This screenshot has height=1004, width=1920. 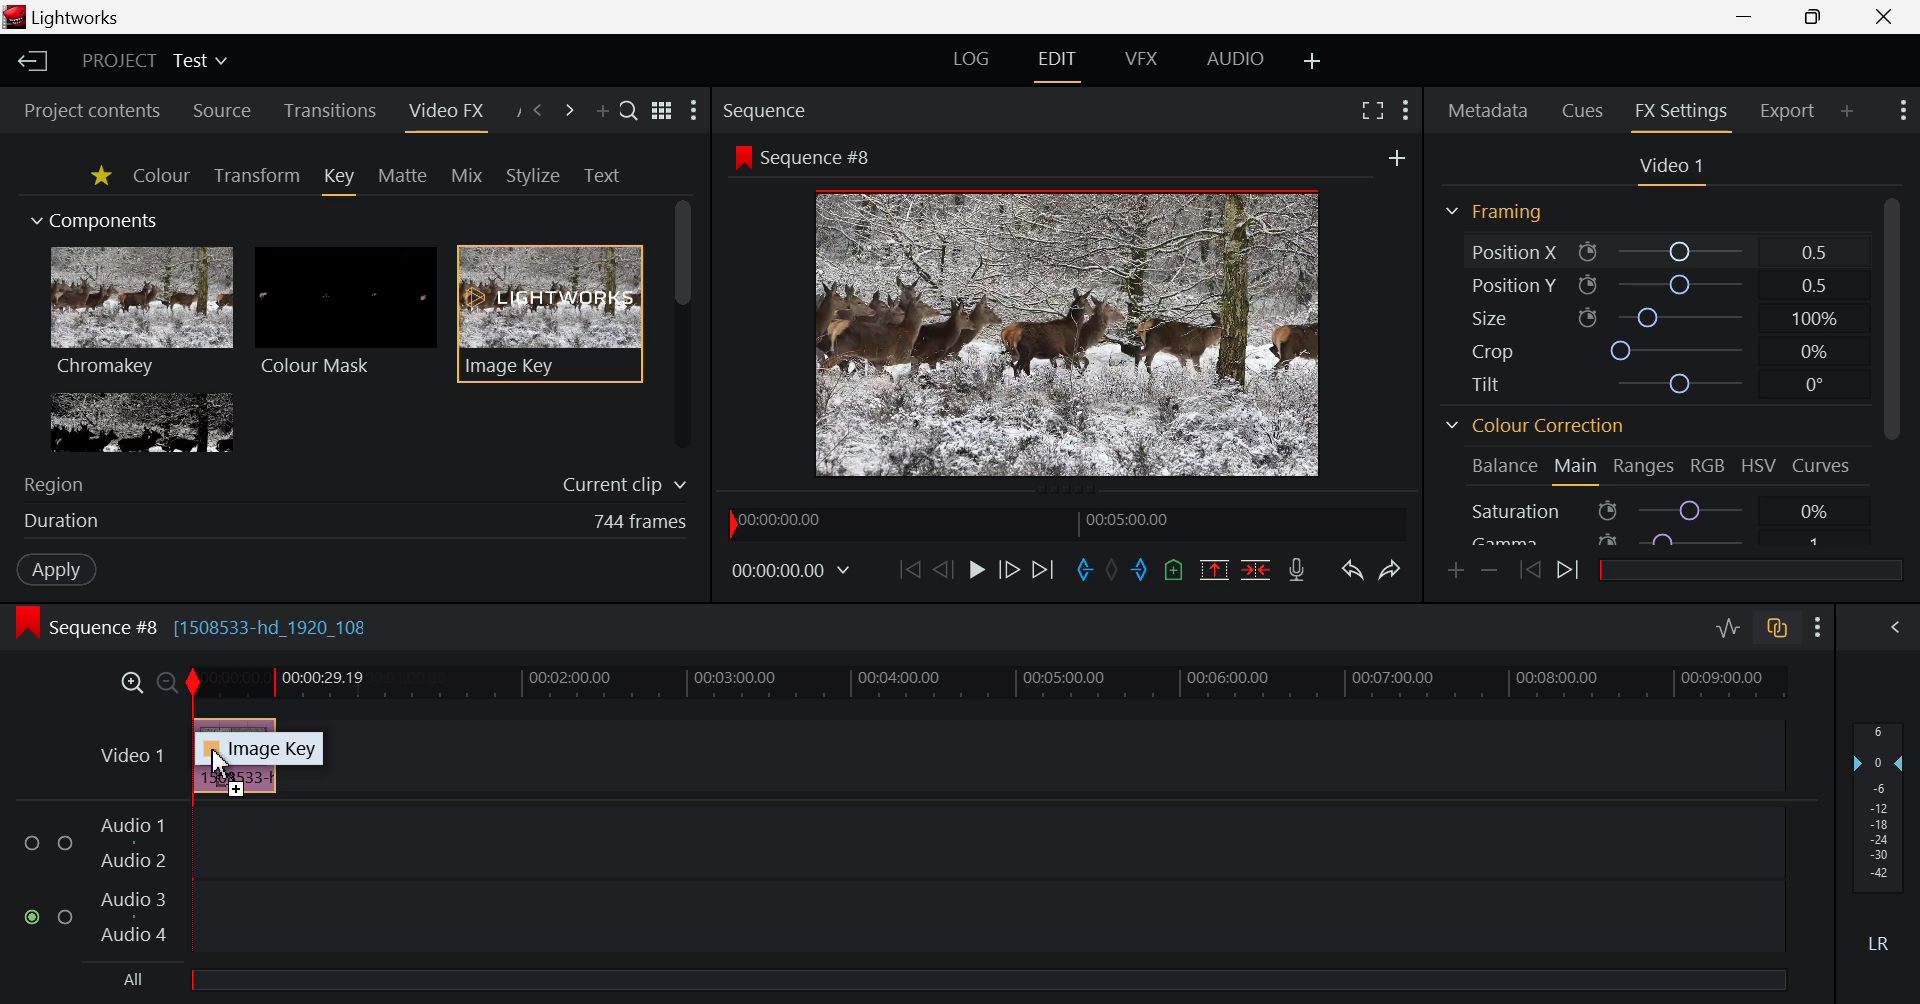 I want to click on size, so click(x=1680, y=319).